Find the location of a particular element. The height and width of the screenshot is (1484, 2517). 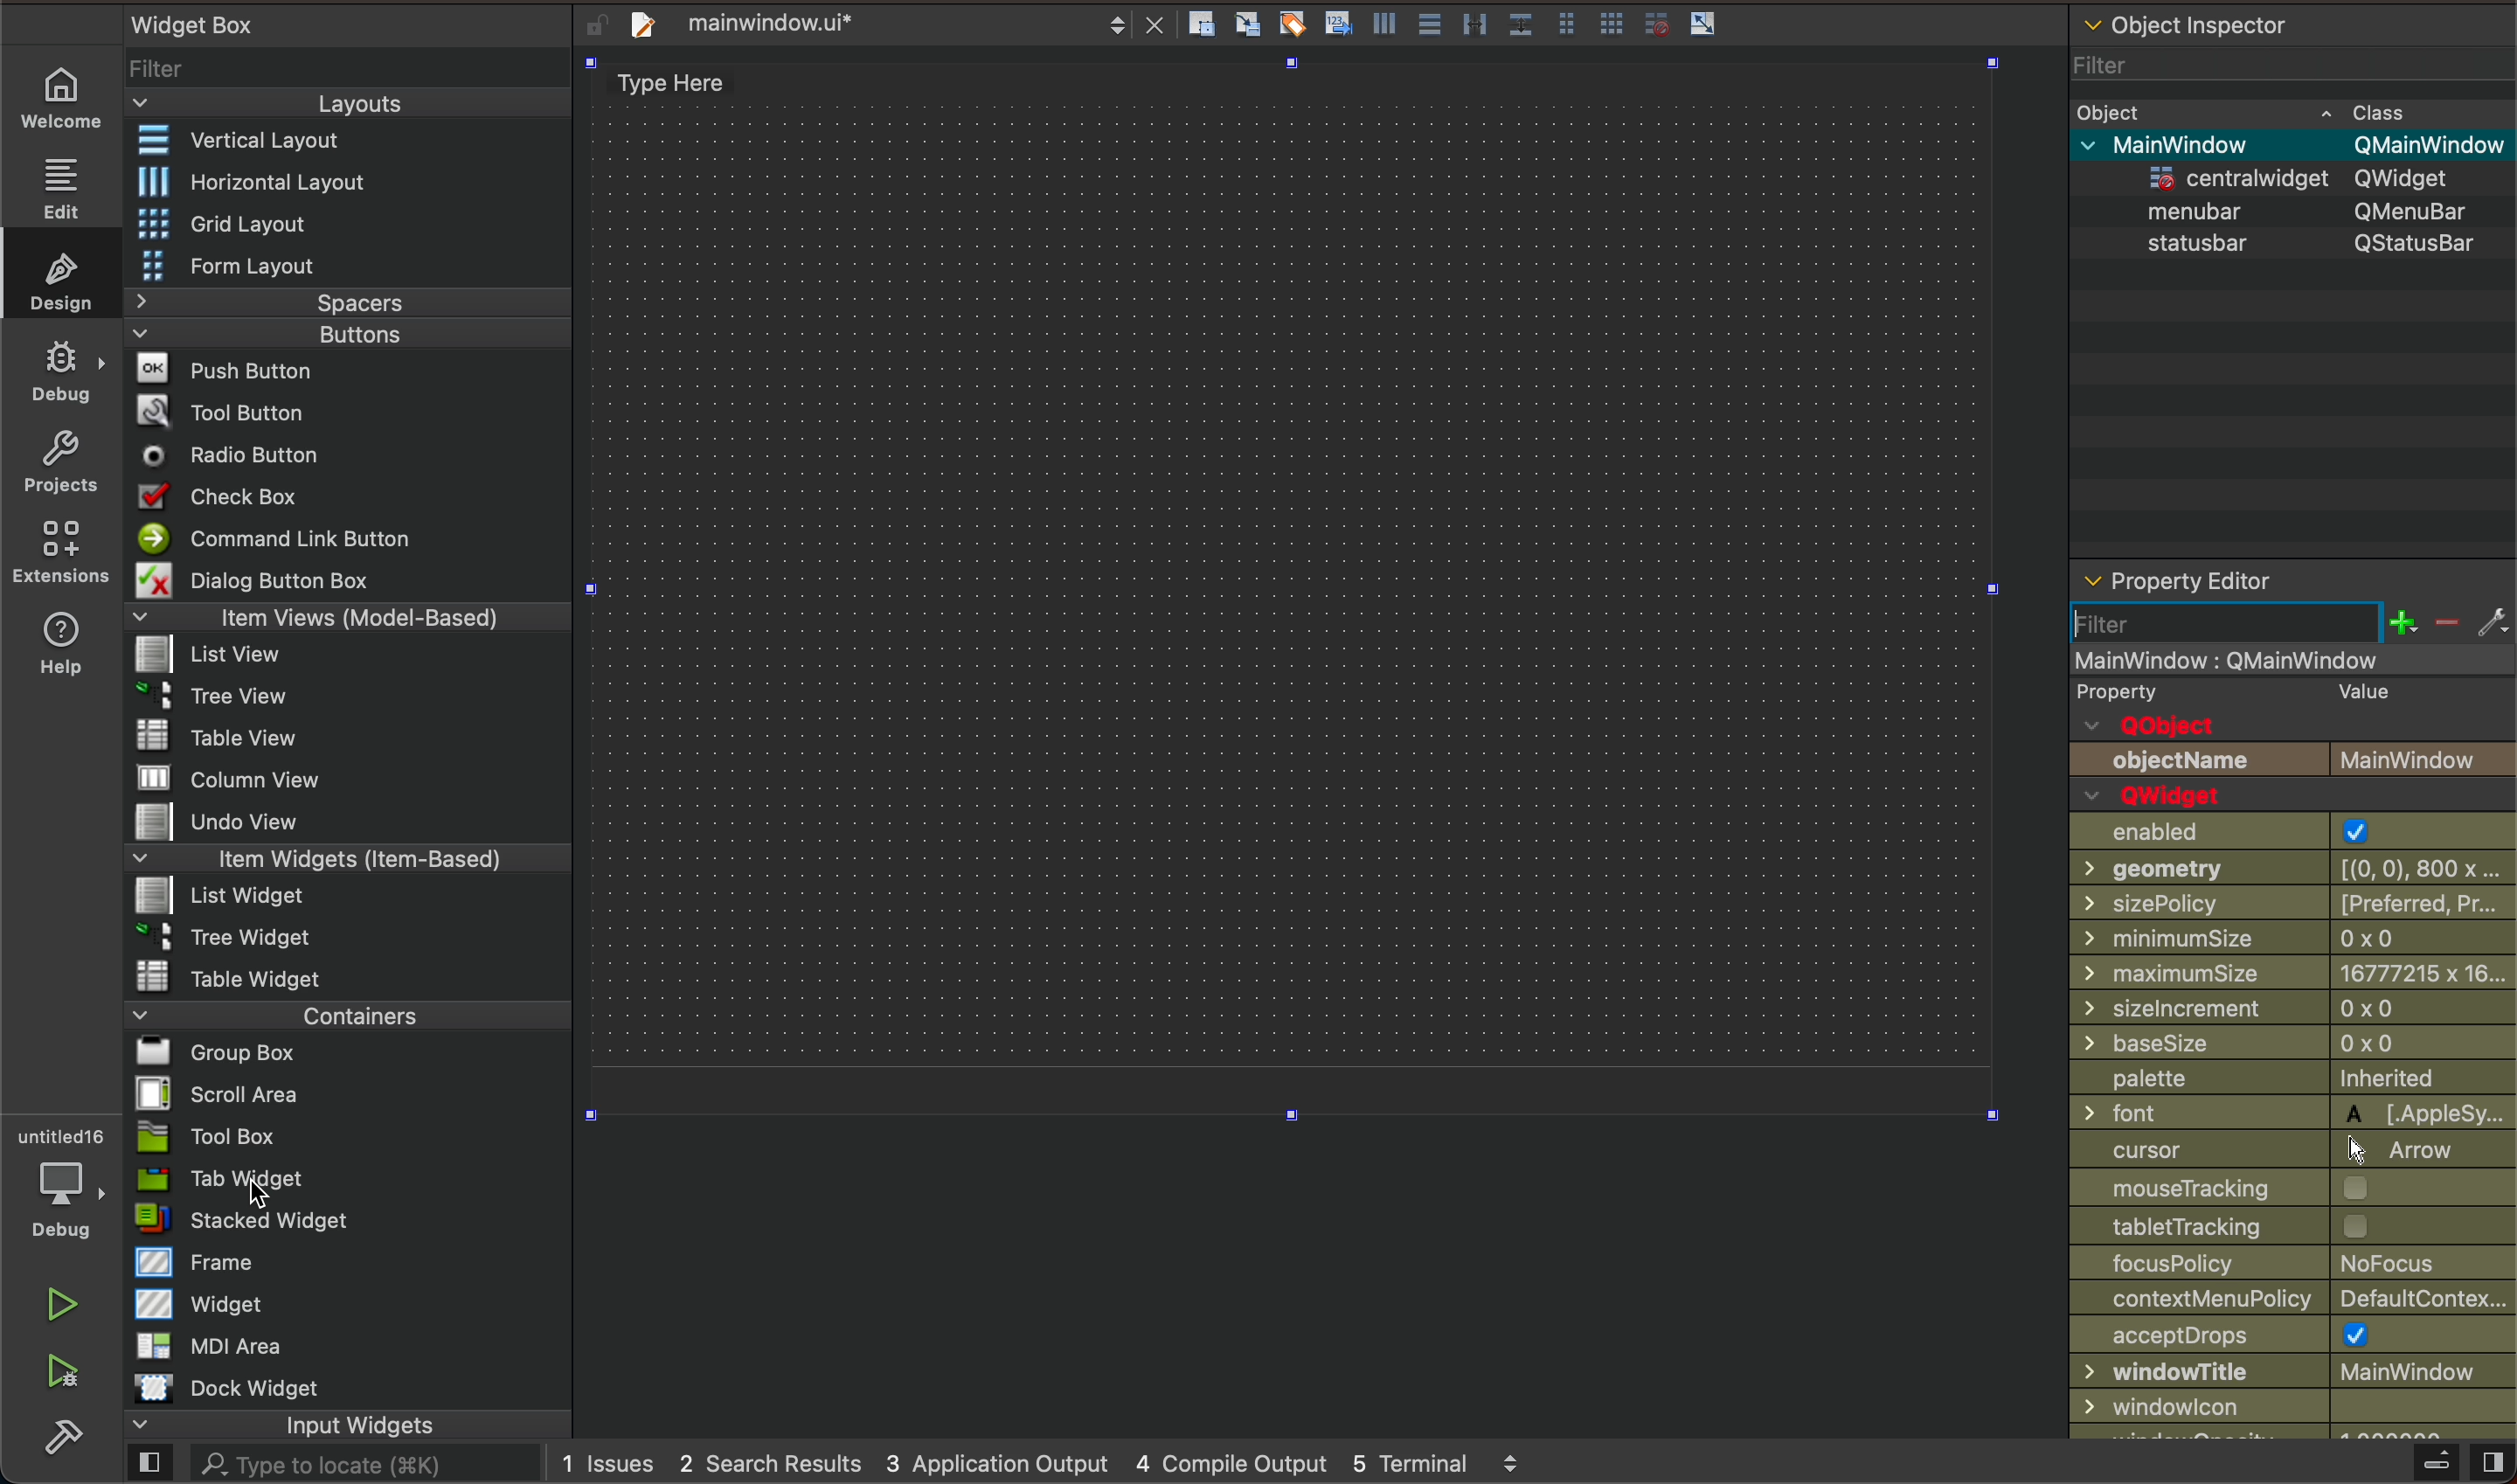

base size is located at coordinates (2292, 1041).